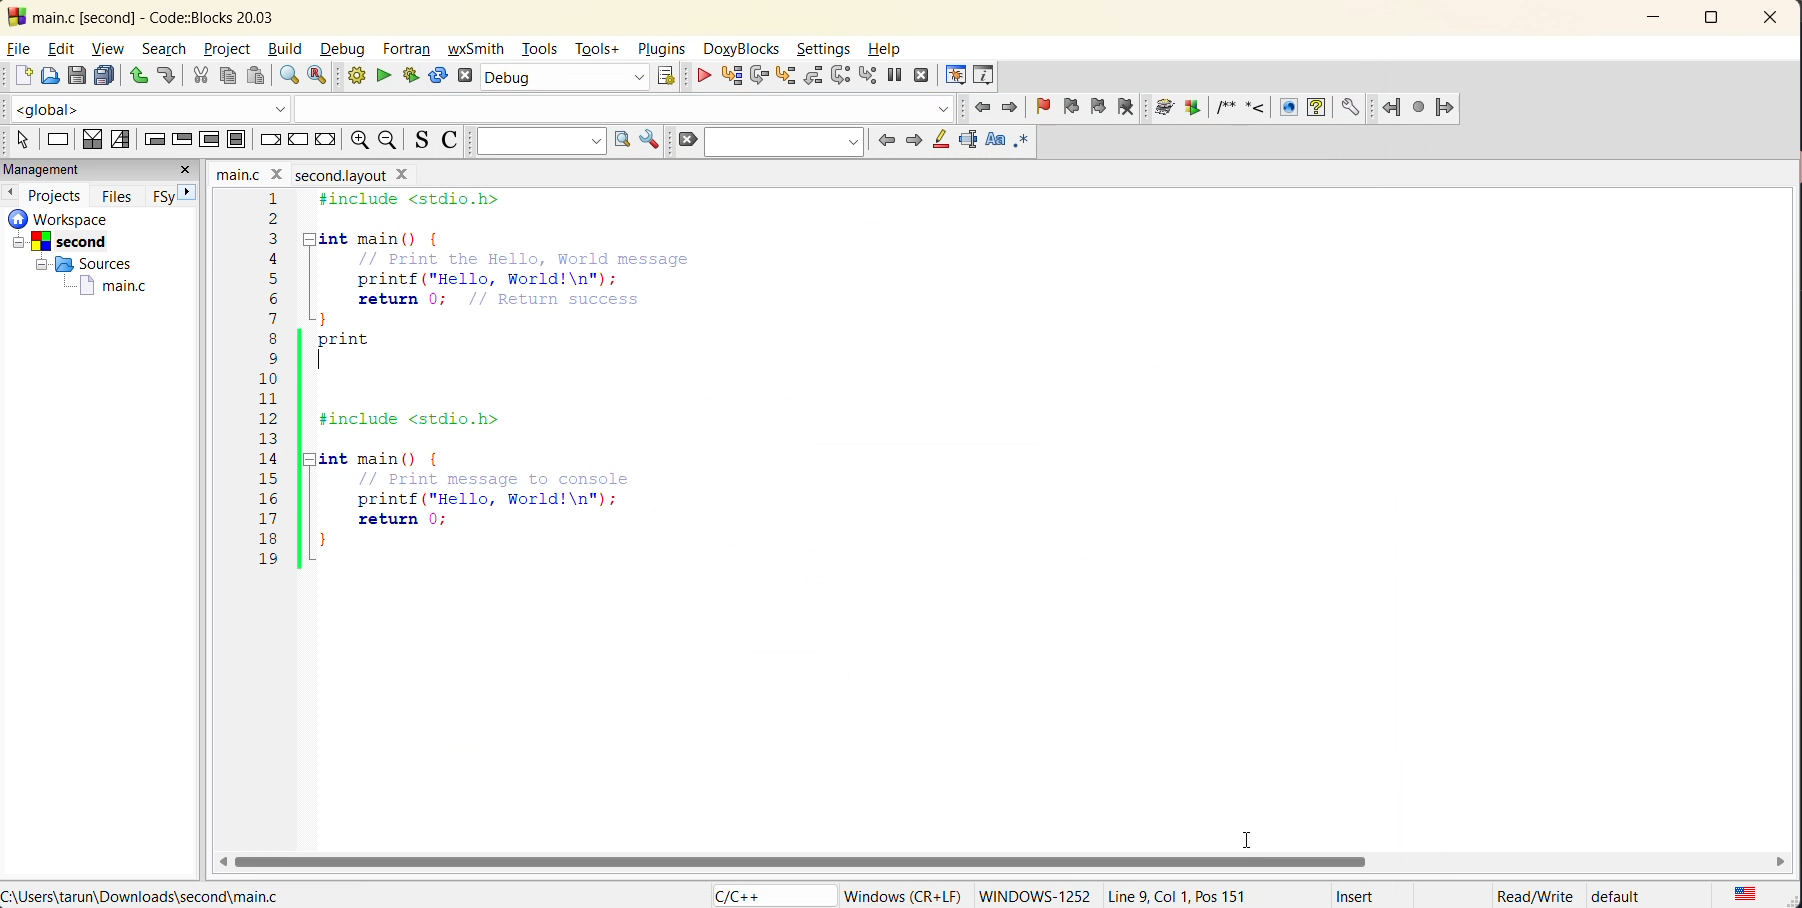 The image size is (1802, 908). I want to click on code completion compiler, so click(484, 108).